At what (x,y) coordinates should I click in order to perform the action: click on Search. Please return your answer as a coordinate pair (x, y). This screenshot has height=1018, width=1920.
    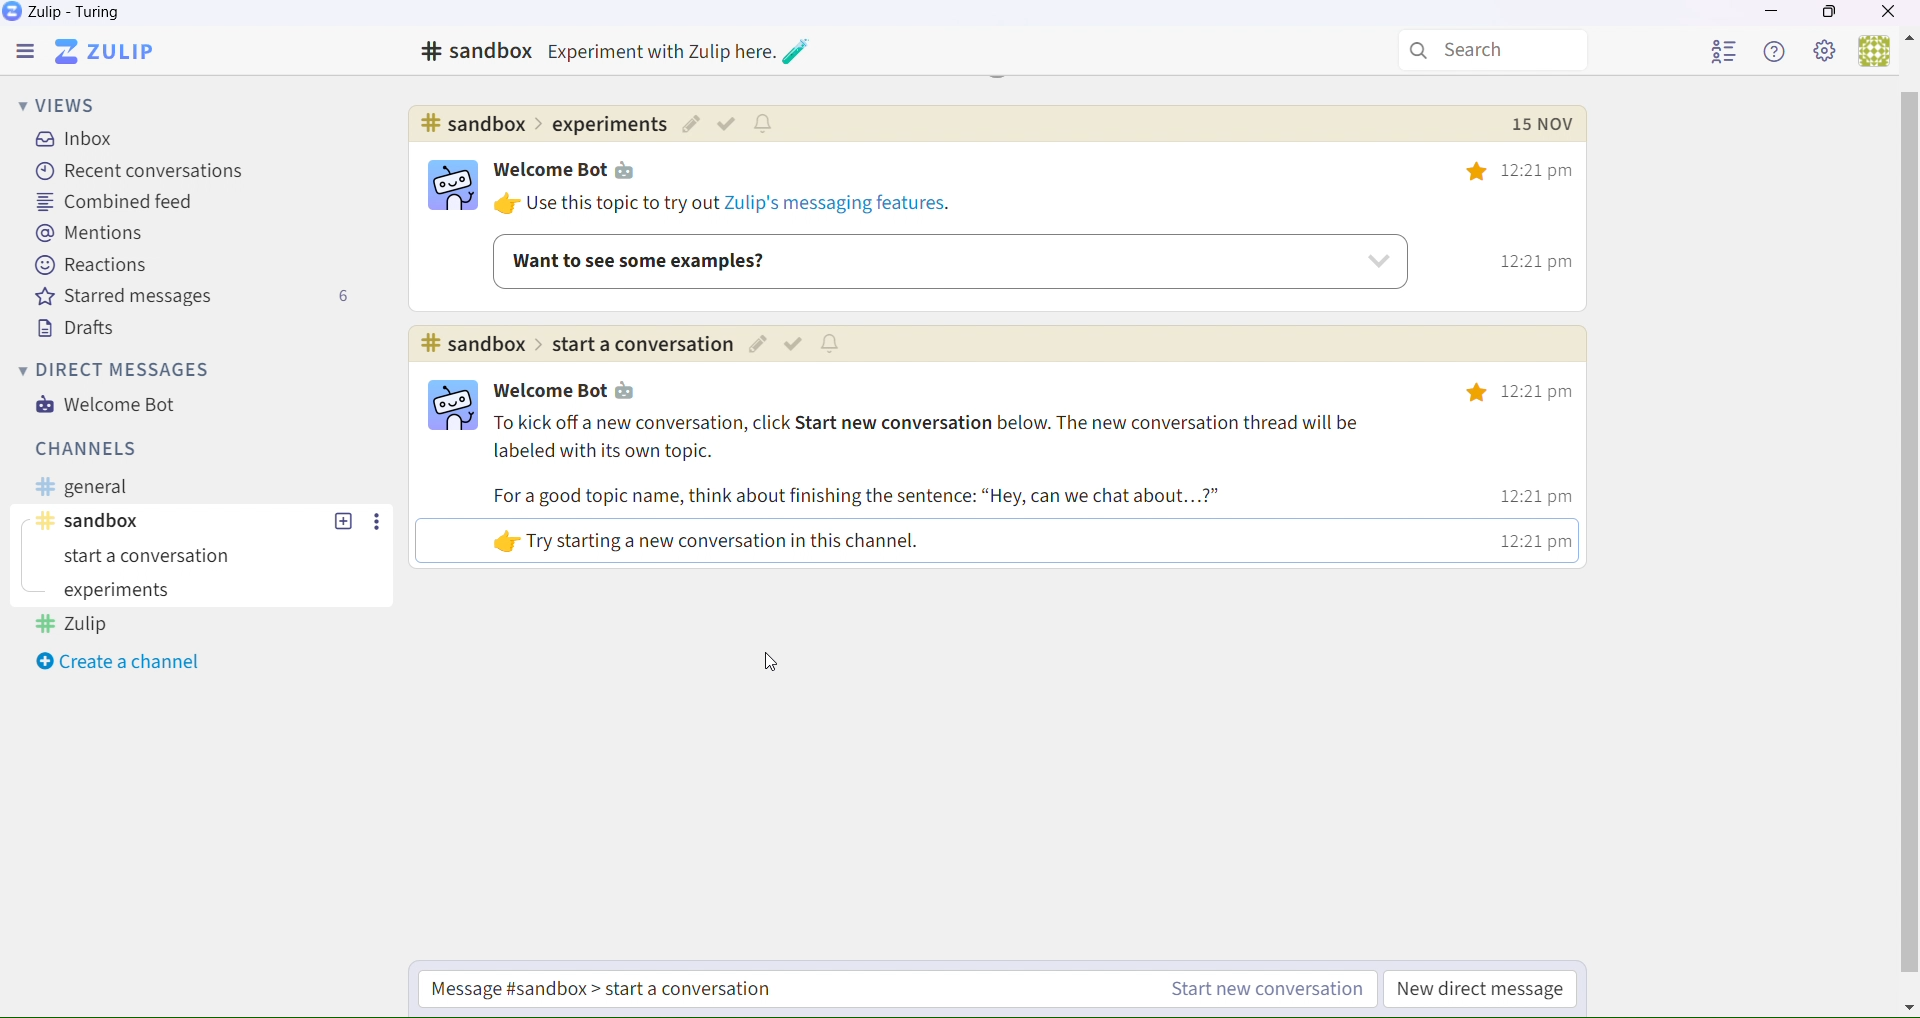
    Looking at the image, I should click on (1494, 51).